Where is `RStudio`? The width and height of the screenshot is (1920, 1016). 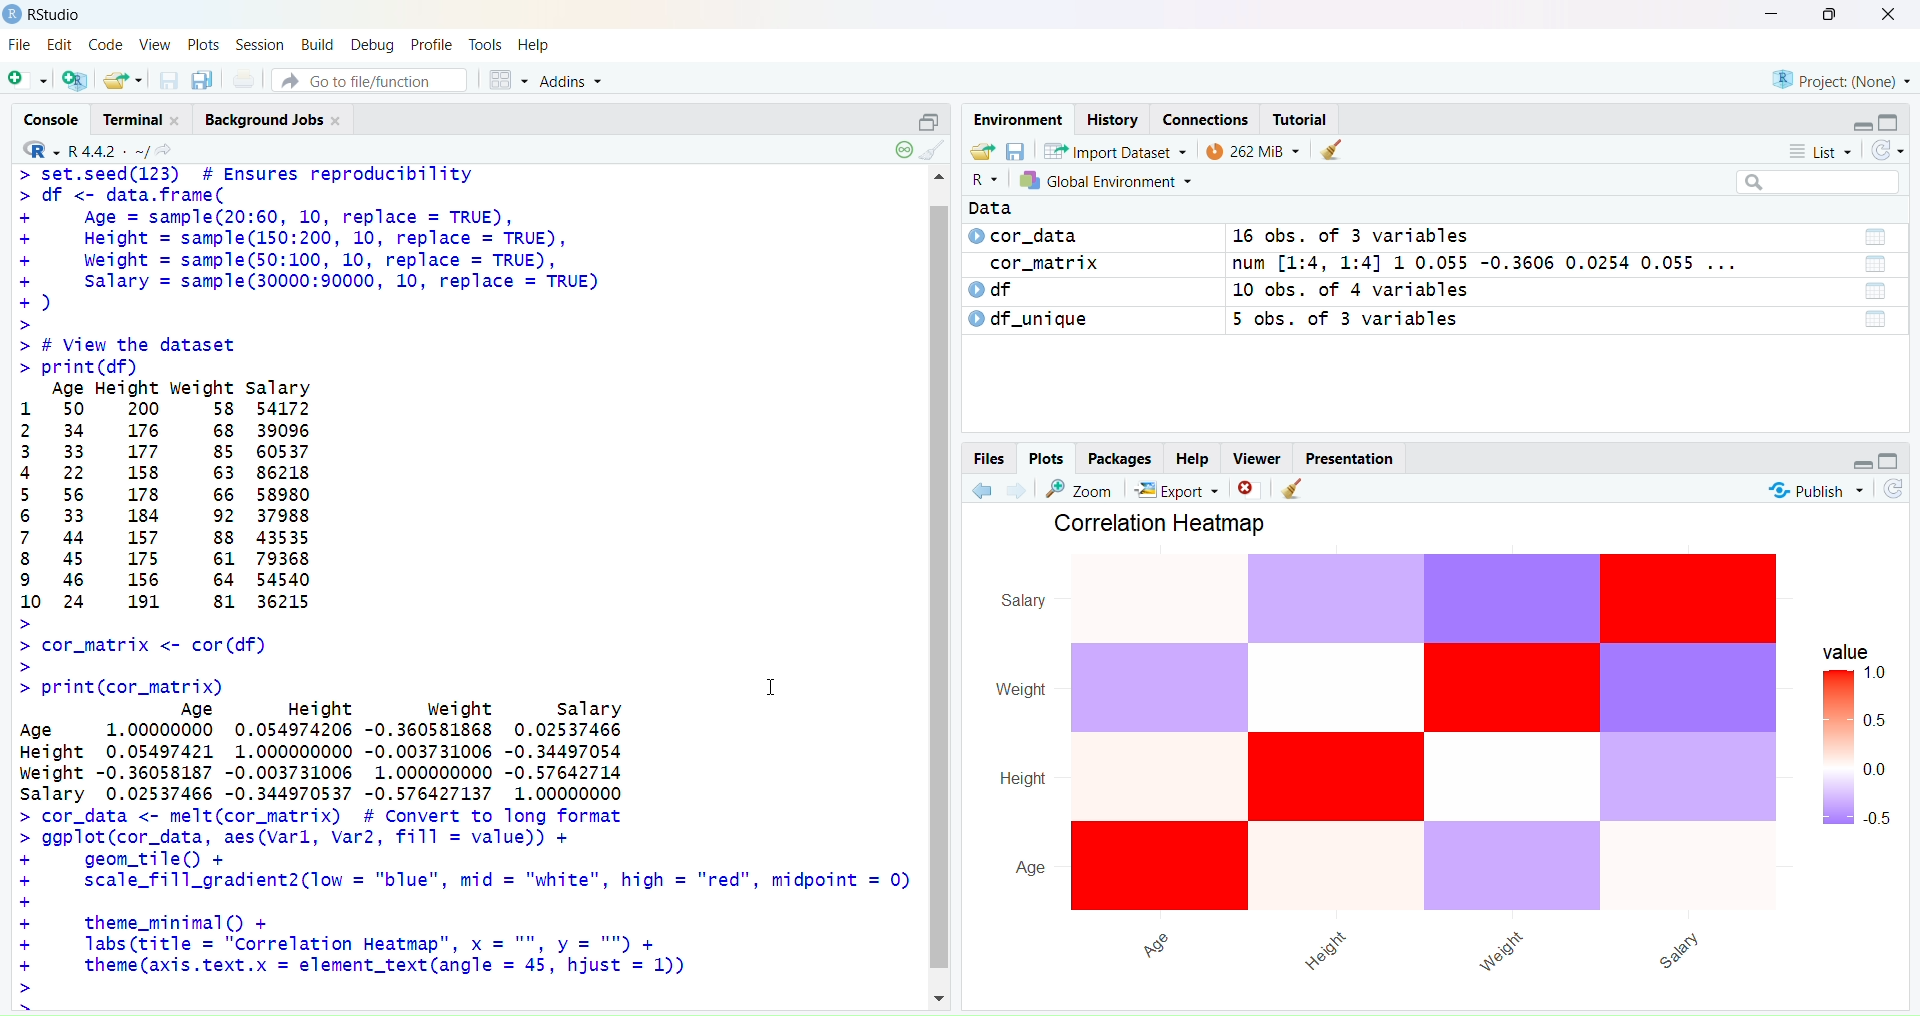 RStudio is located at coordinates (46, 15).